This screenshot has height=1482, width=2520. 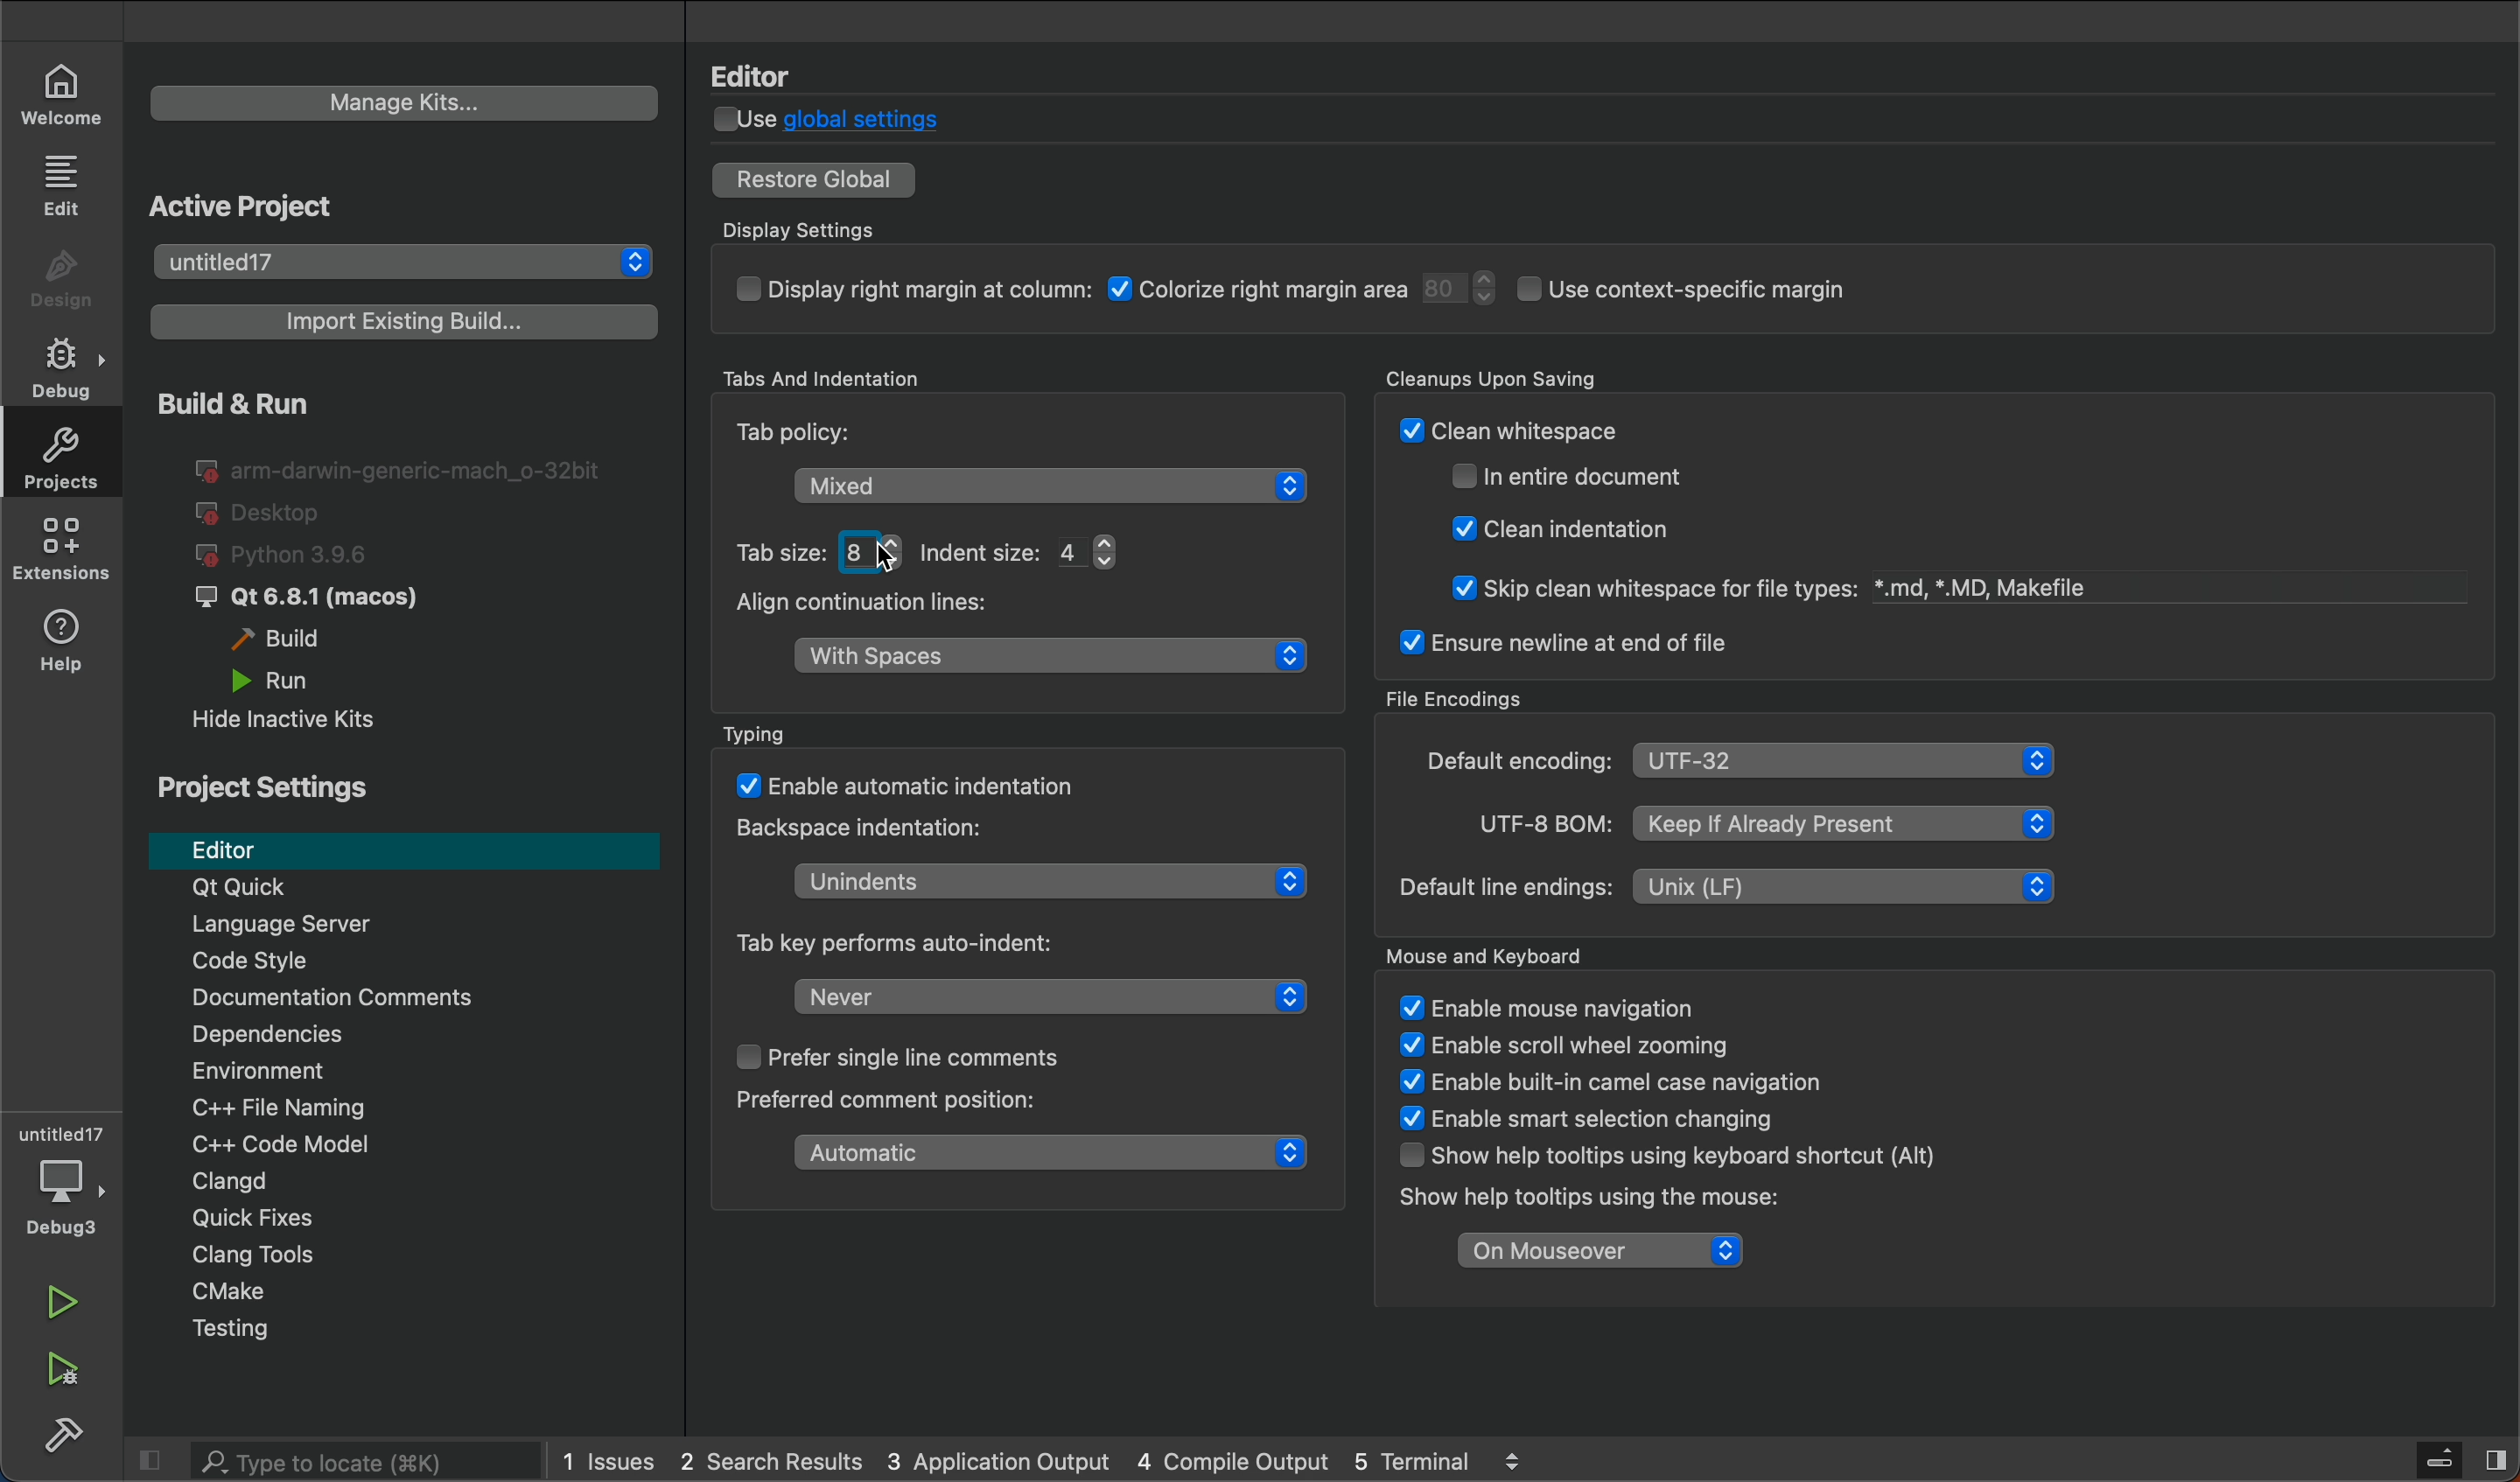 I want to click on never, so click(x=1035, y=996).